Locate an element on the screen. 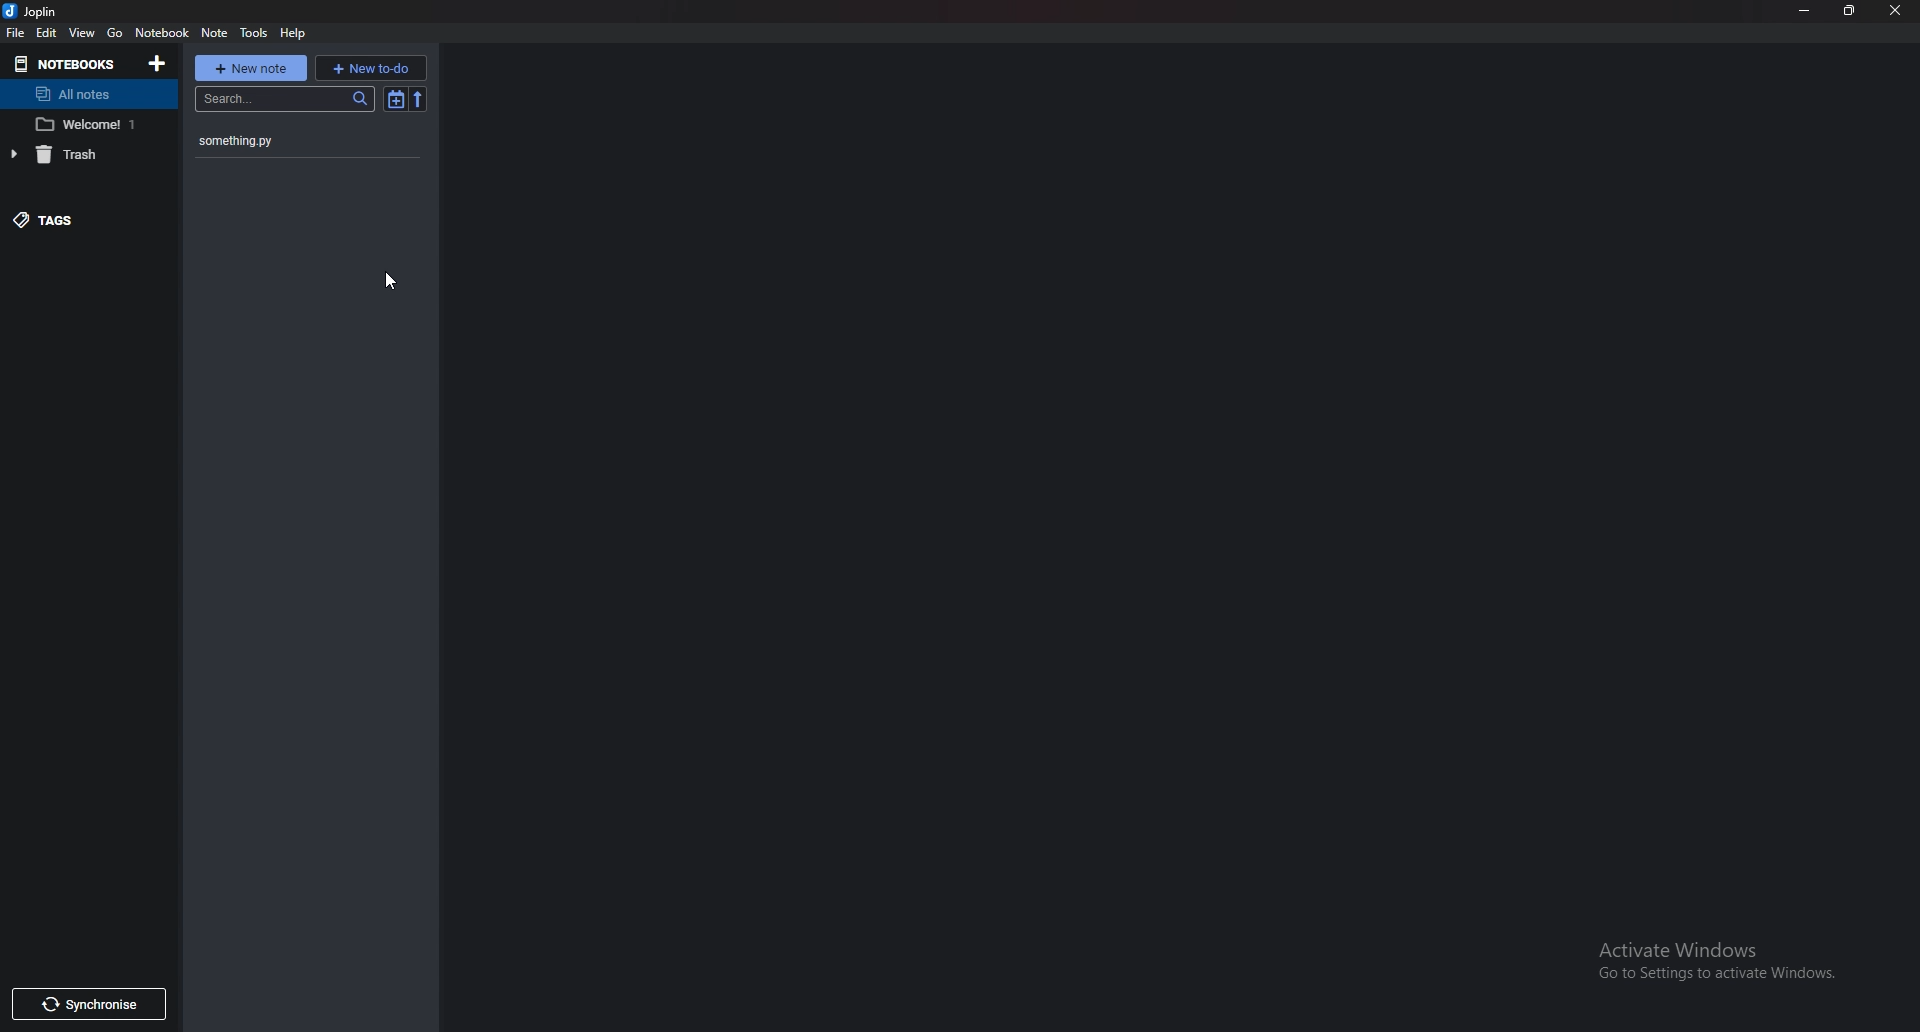 This screenshot has width=1920, height=1032. go is located at coordinates (117, 31).